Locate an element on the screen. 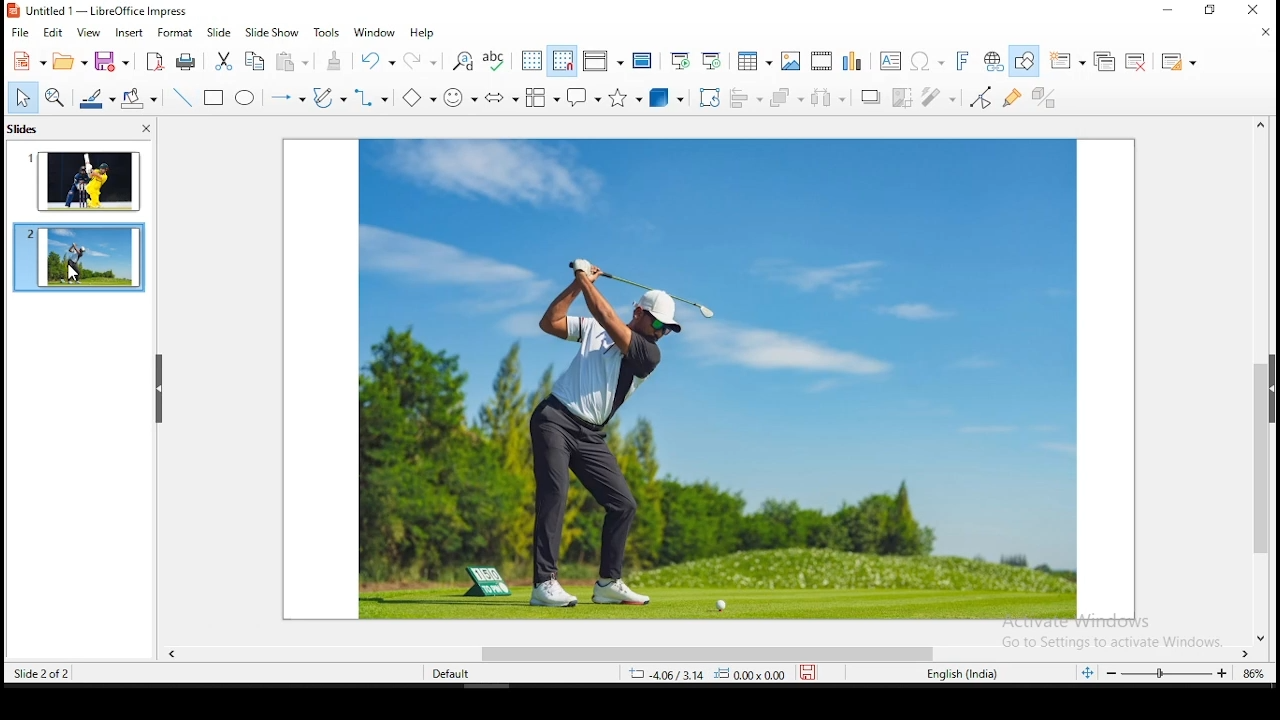  print is located at coordinates (186, 61).